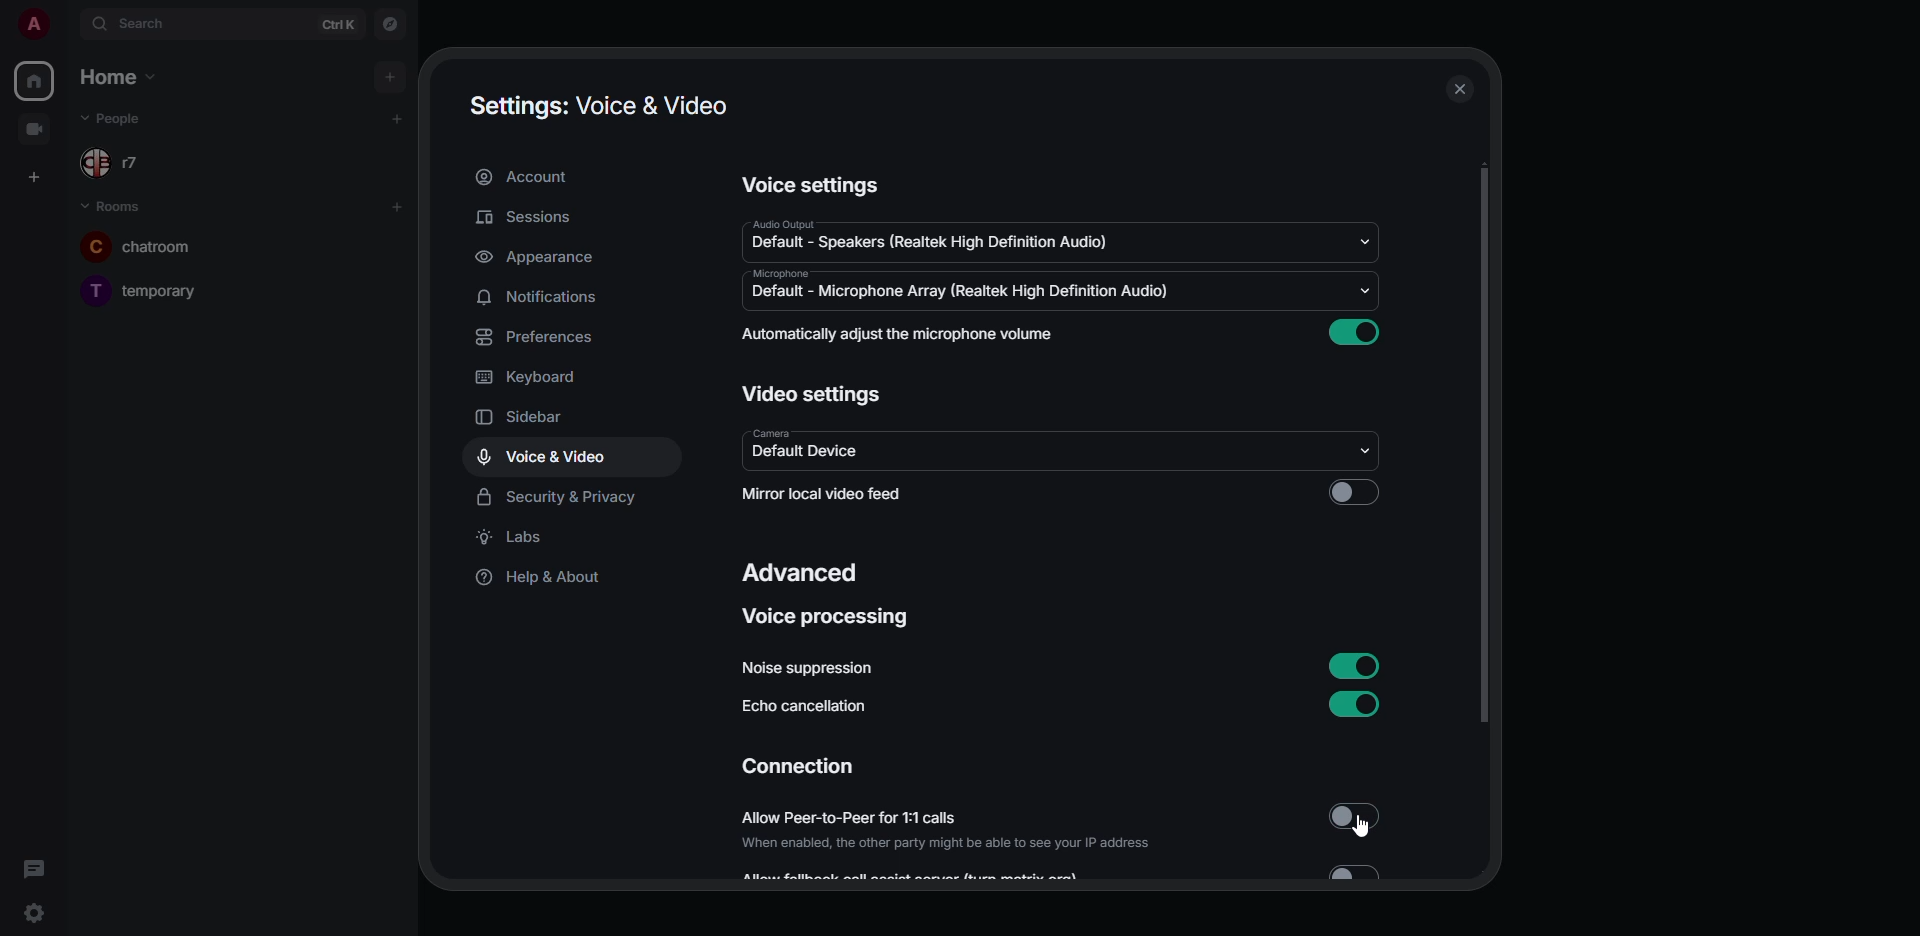 The image size is (1920, 936). I want to click on navigator, so click(388, 25).